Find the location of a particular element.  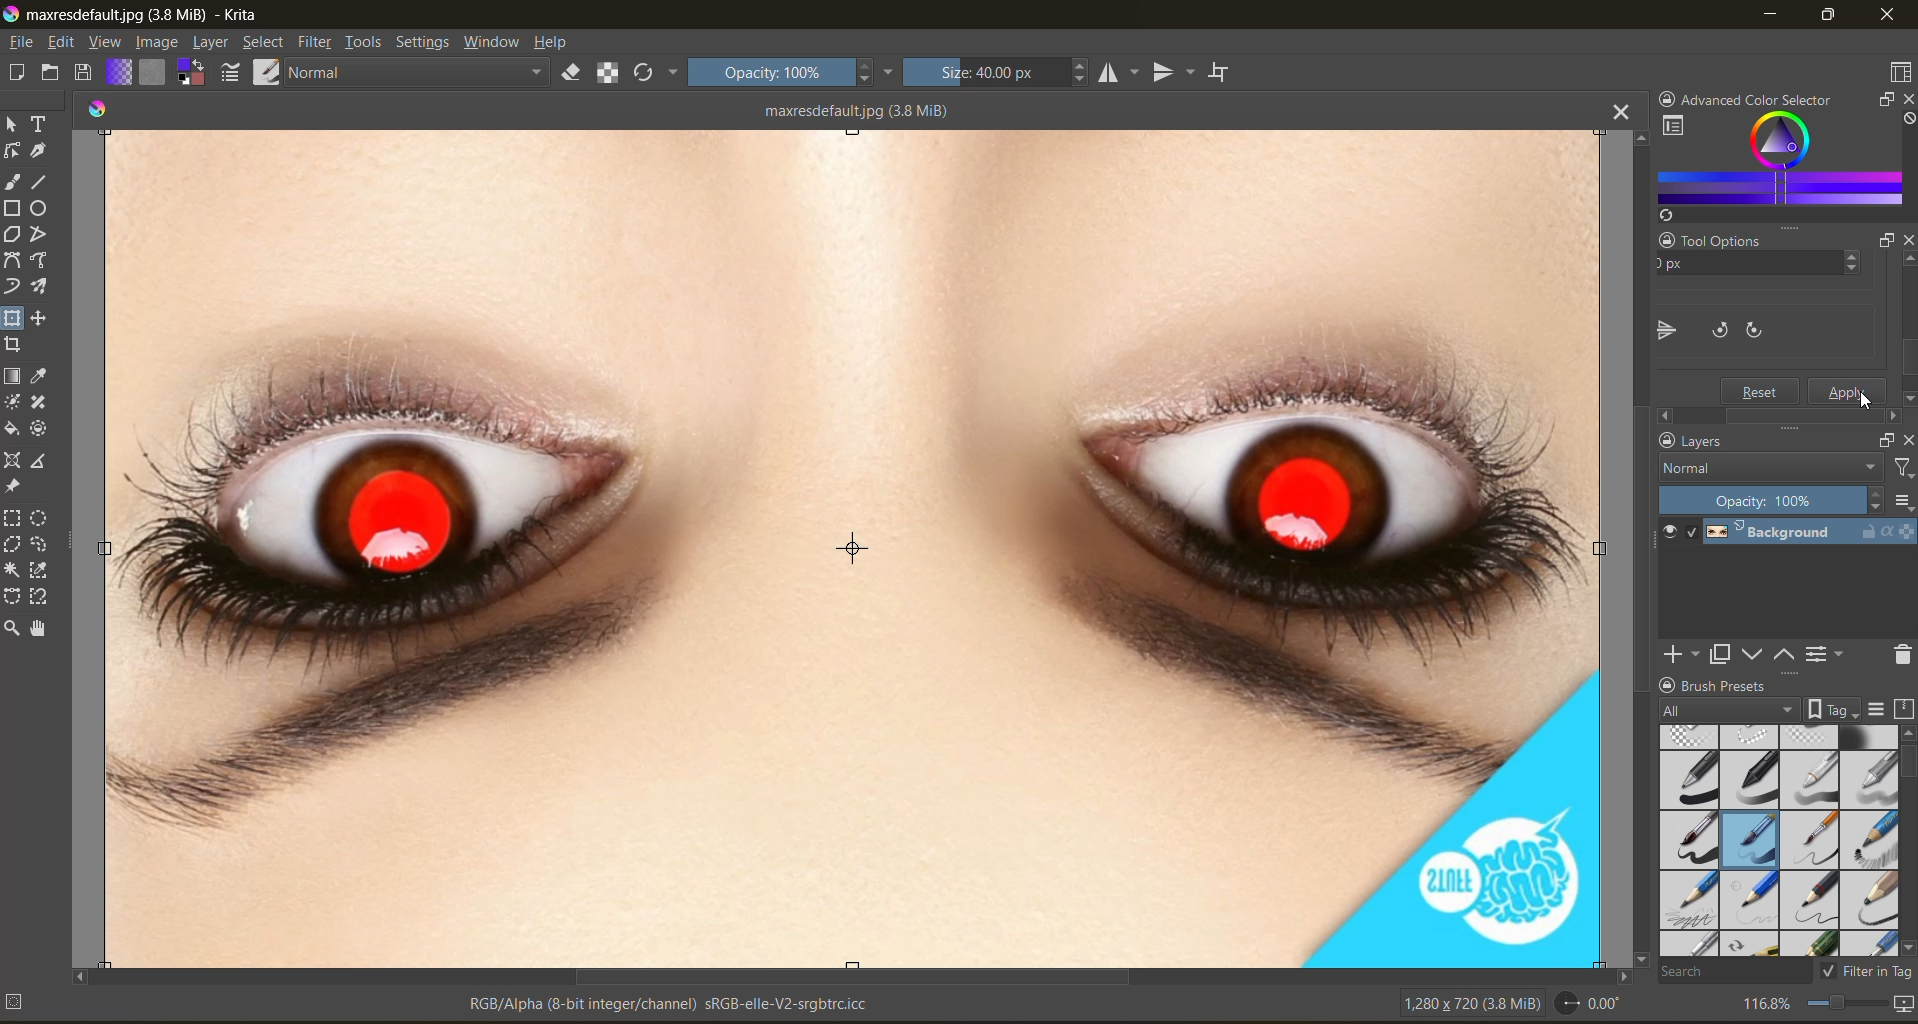

Save is located at coordinates (1761, 390).